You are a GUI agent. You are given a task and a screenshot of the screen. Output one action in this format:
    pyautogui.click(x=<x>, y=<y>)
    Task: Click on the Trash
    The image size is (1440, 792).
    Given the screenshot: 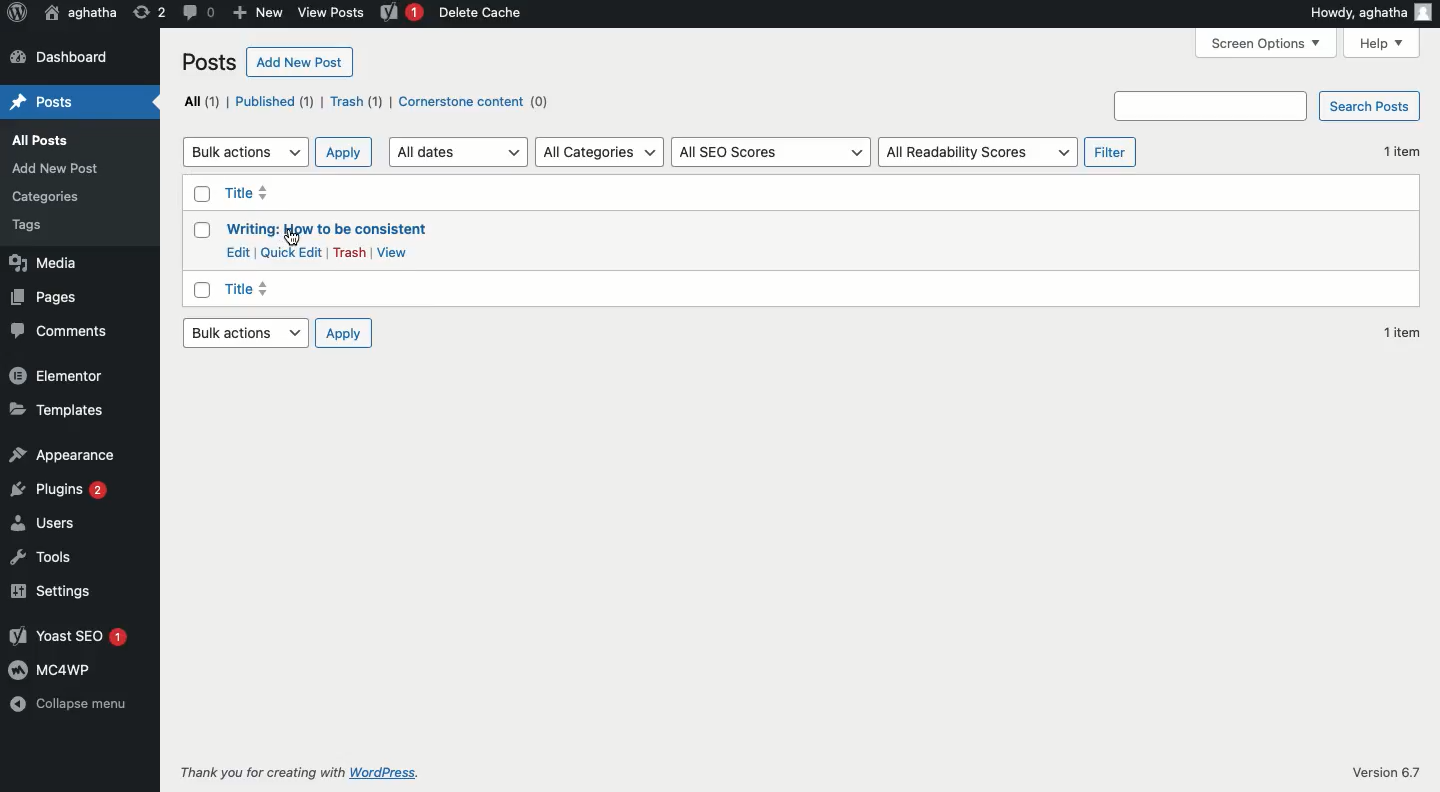 What is the action you would take?
    pyautogui.click(x=356, y=101)
    